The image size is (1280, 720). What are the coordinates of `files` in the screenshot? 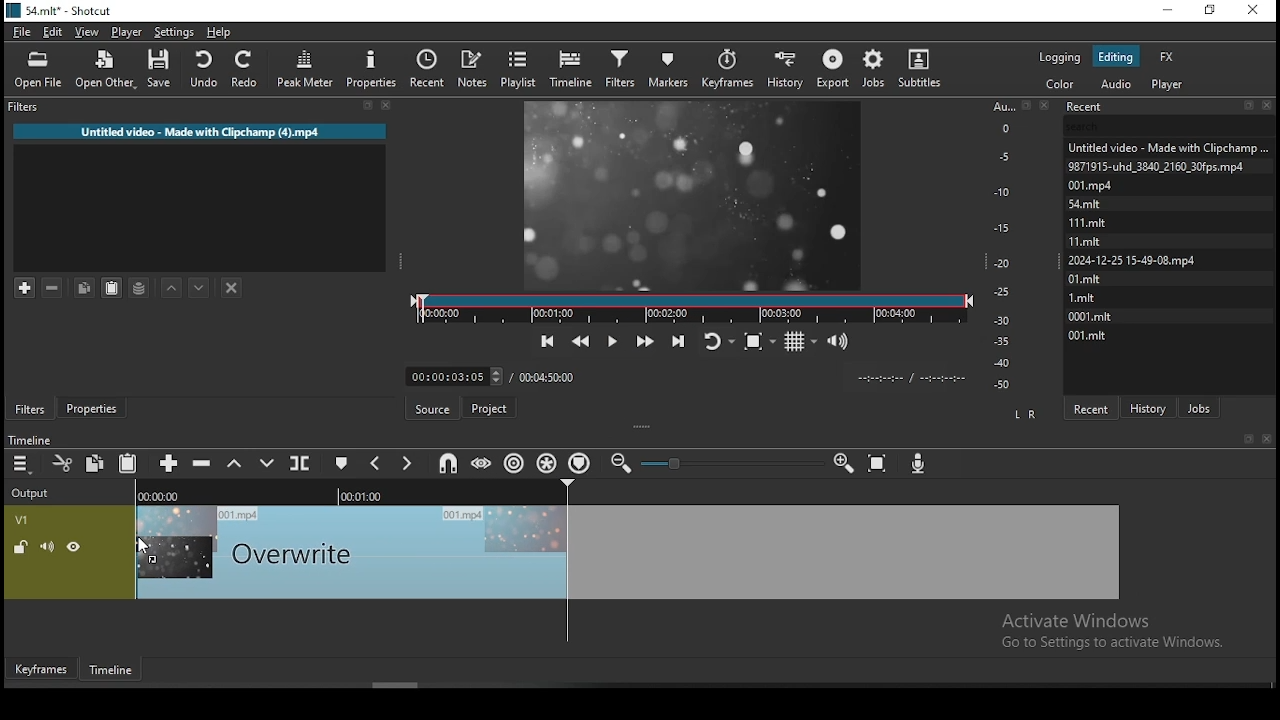 It's located at (1089, 317).